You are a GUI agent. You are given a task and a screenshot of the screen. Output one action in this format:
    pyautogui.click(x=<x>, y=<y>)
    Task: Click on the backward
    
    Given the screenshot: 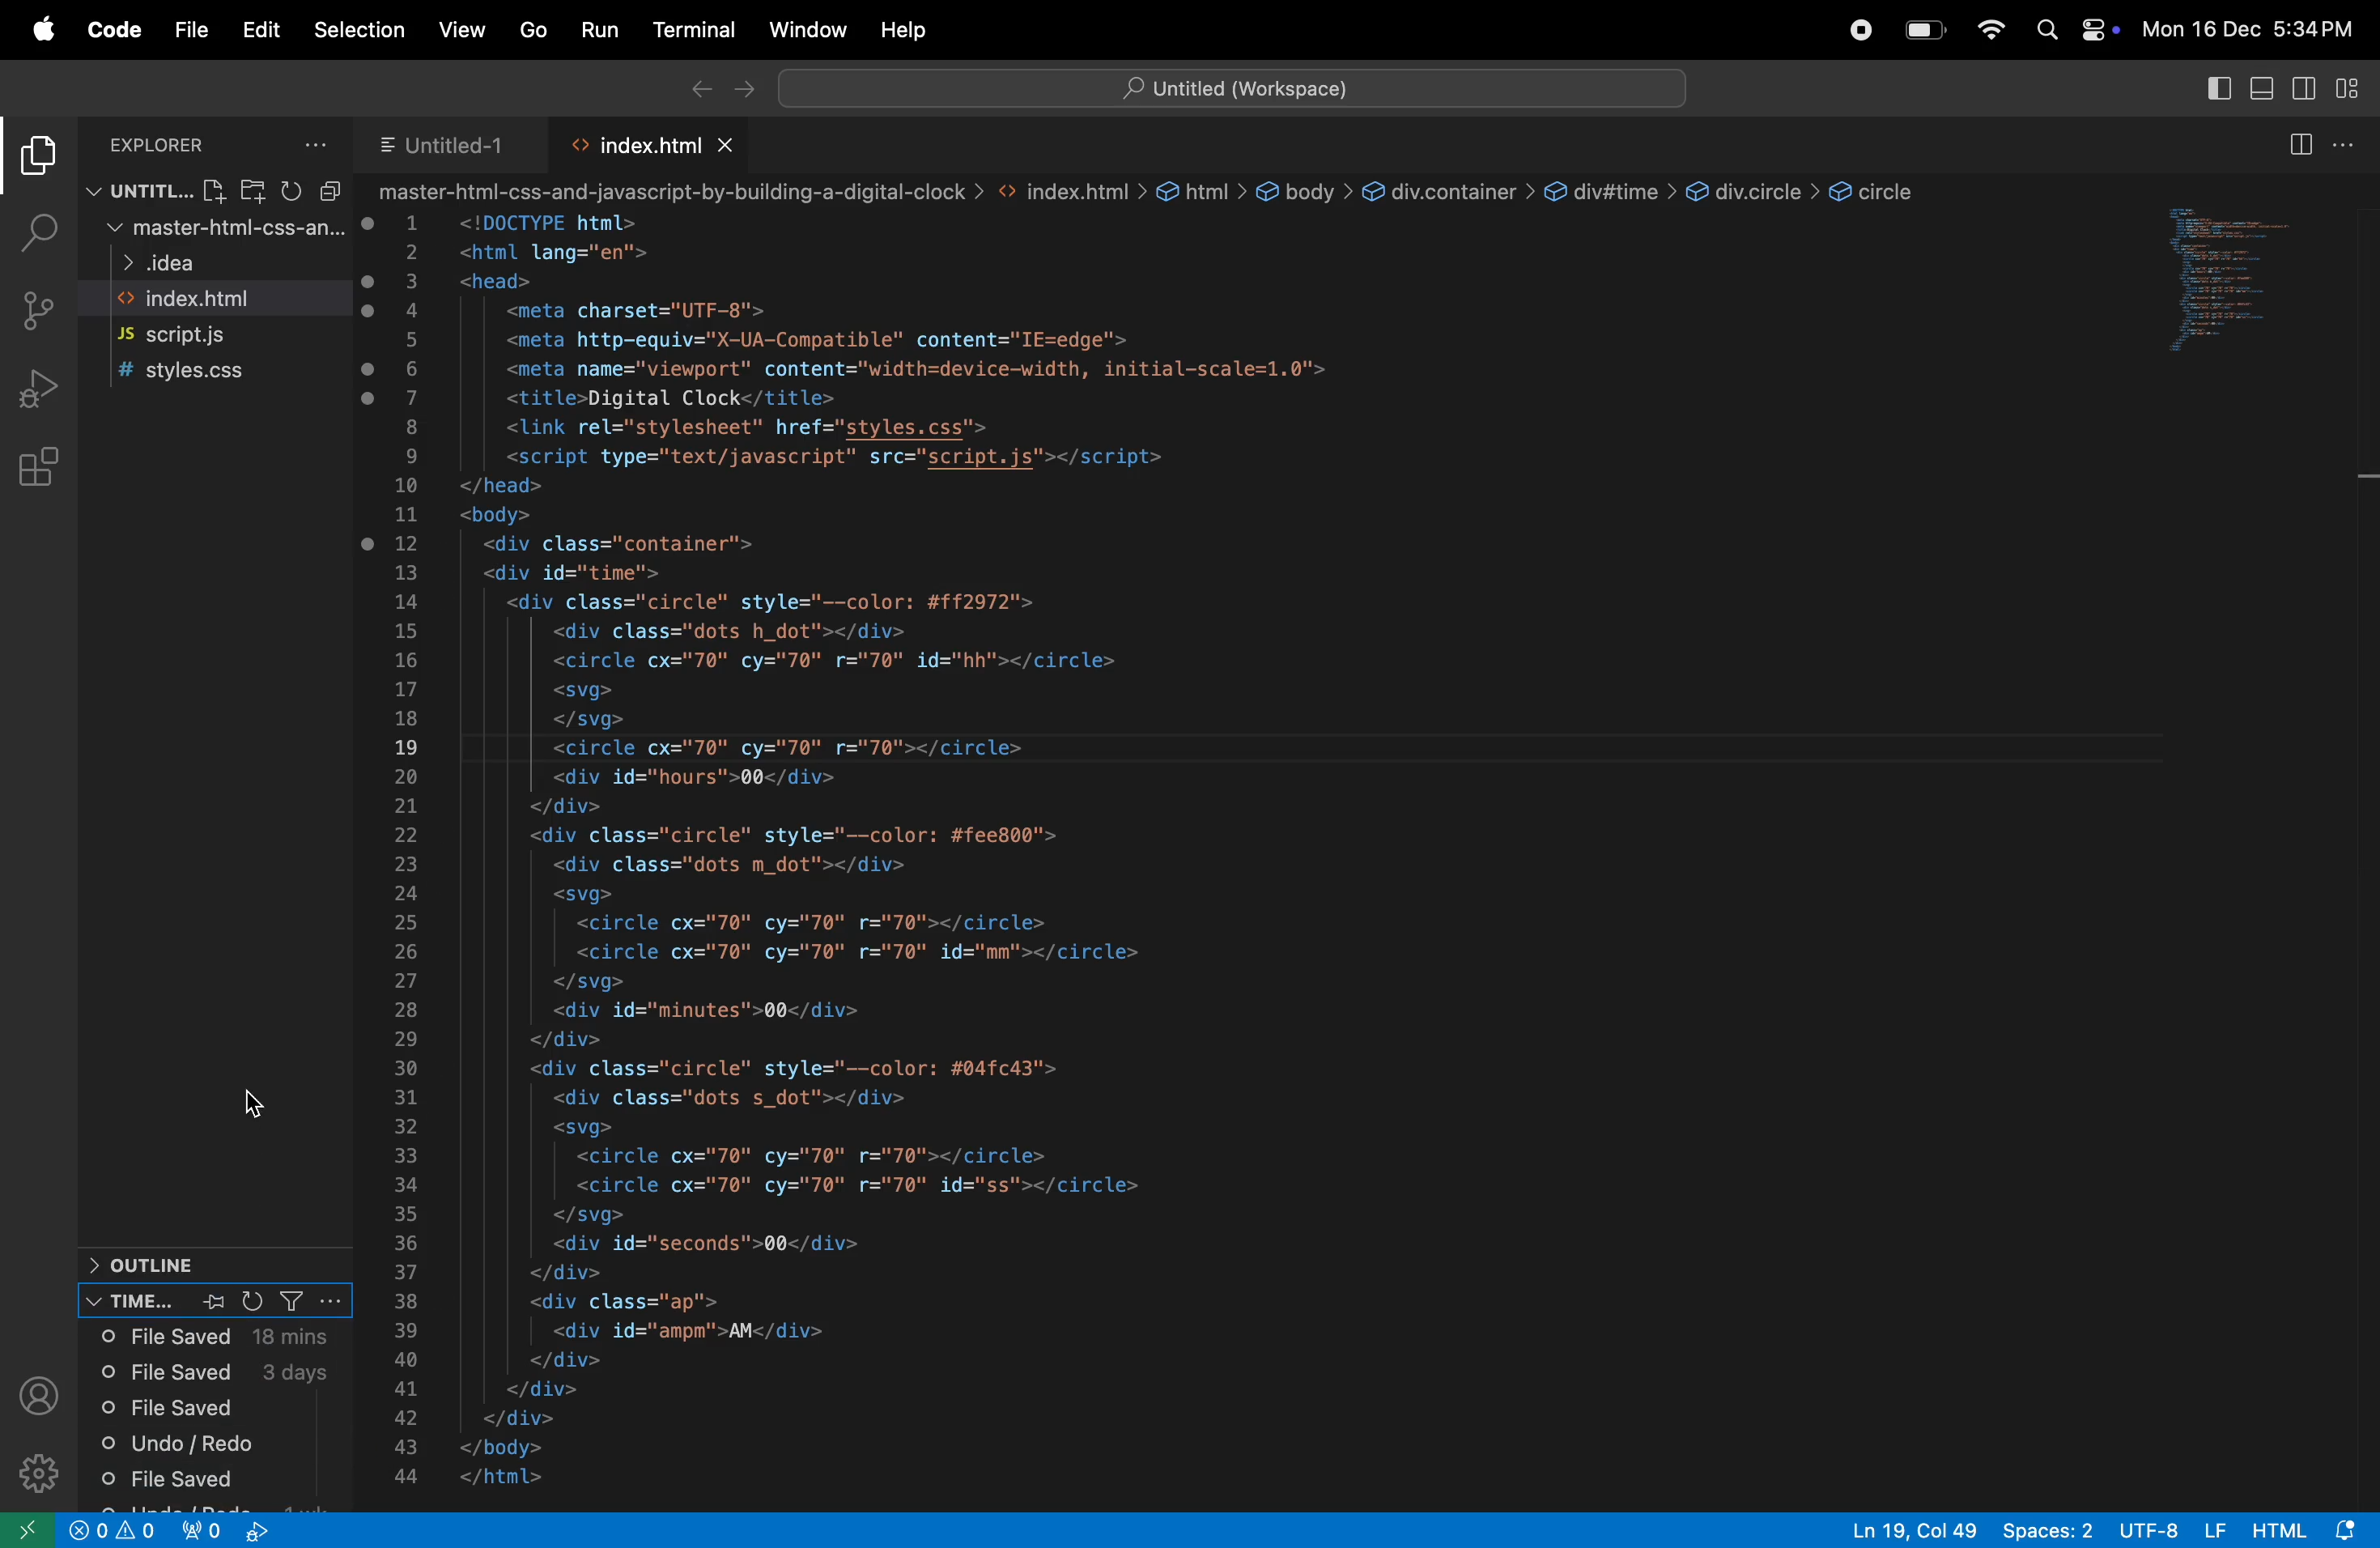 What is the action you would take?
    pyautogui.click(x=697, y=87)
    